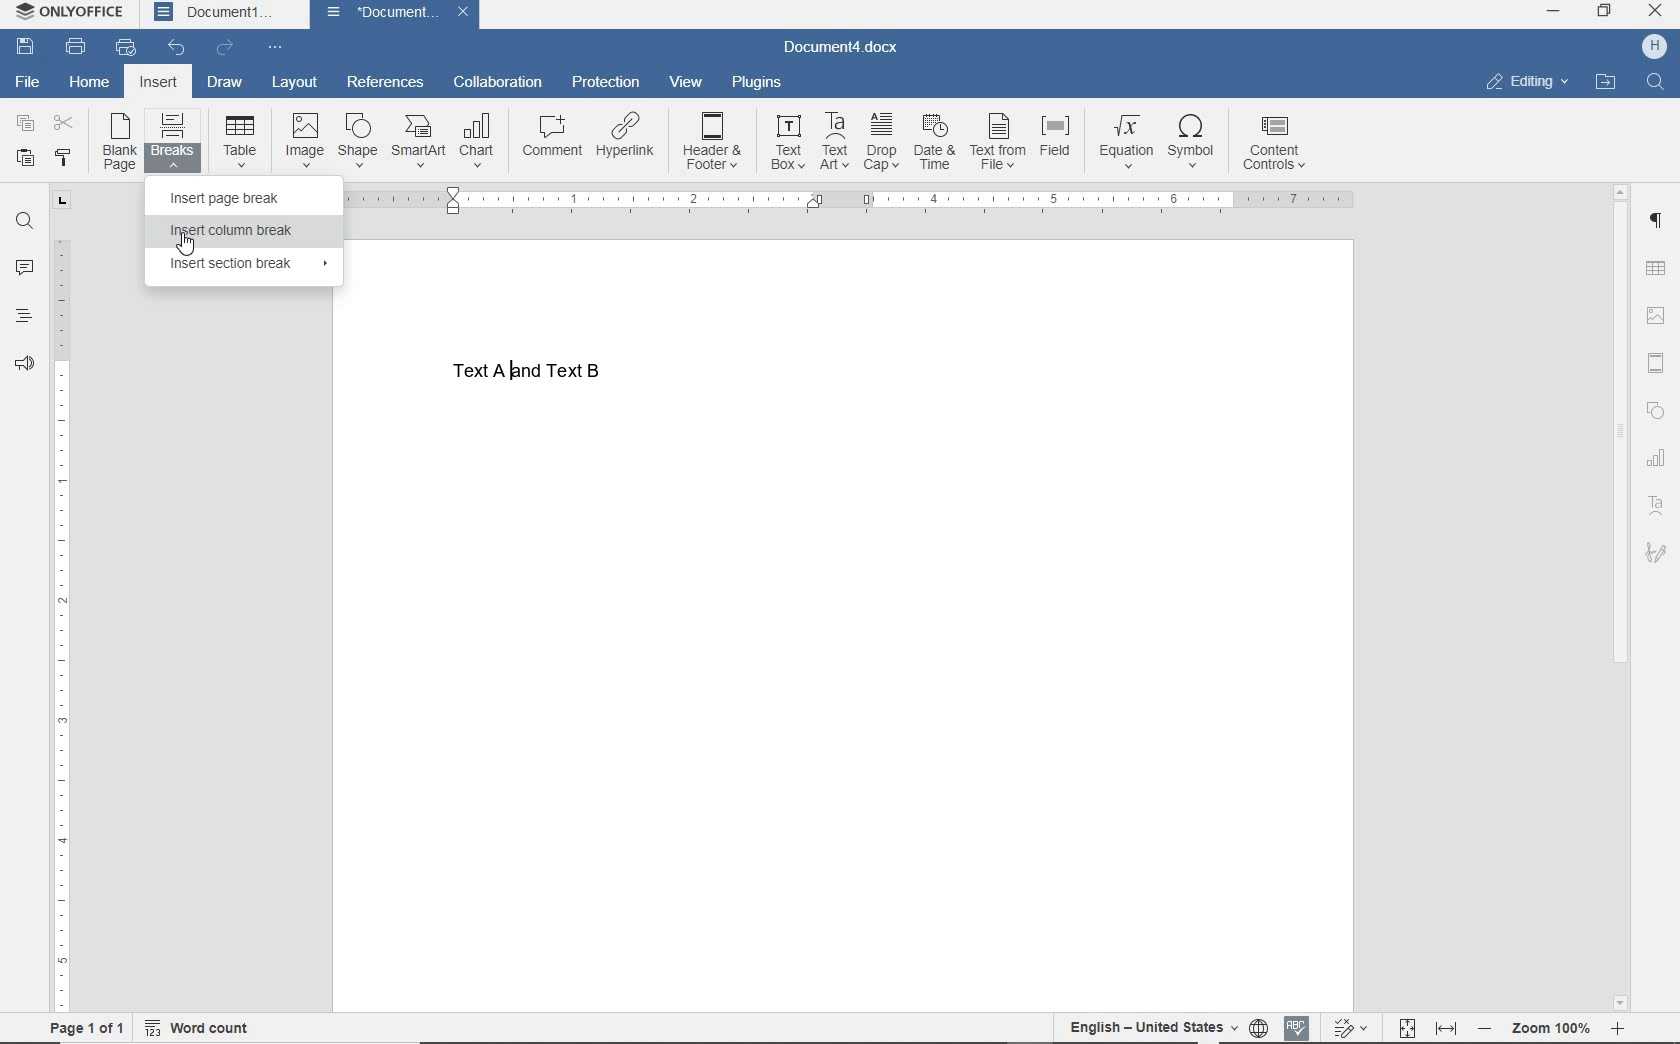 The width and height of the screenshot is (1680, 1044). What do you see at coordinates (360, 141) in the screenshot?
I see `SHAPE` at bounding box center [360, 141].